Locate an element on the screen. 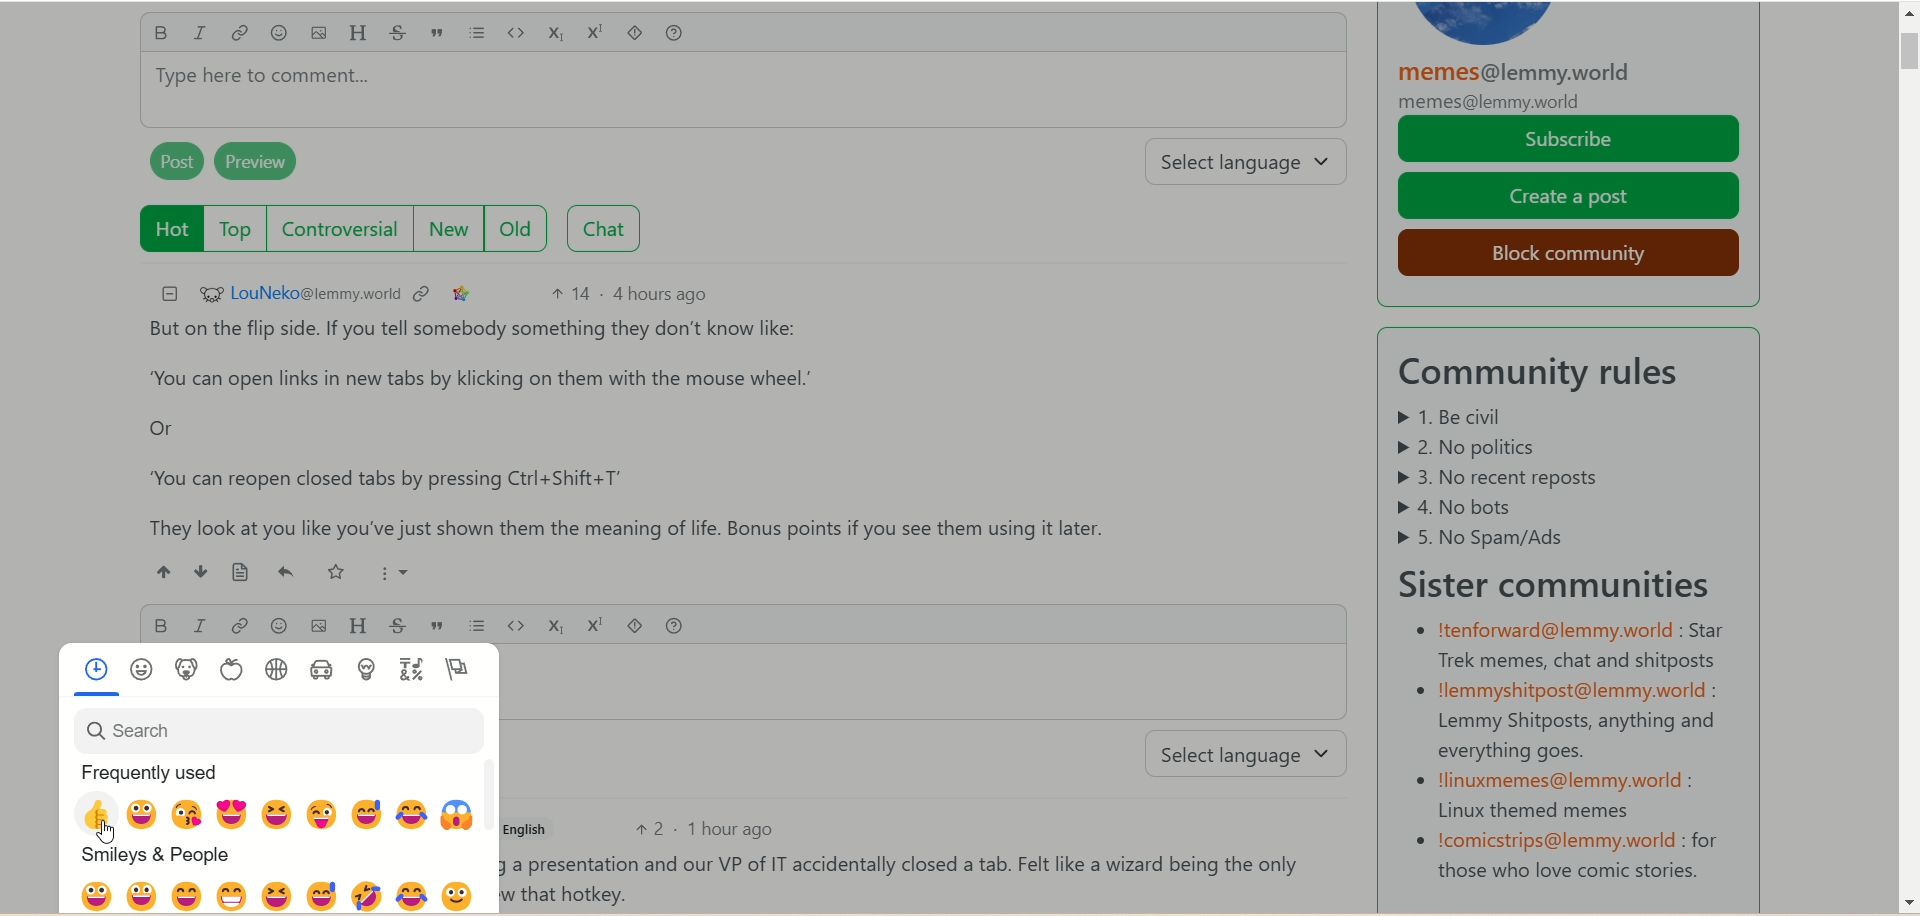  type comment here is located at coordinates (741, 98).